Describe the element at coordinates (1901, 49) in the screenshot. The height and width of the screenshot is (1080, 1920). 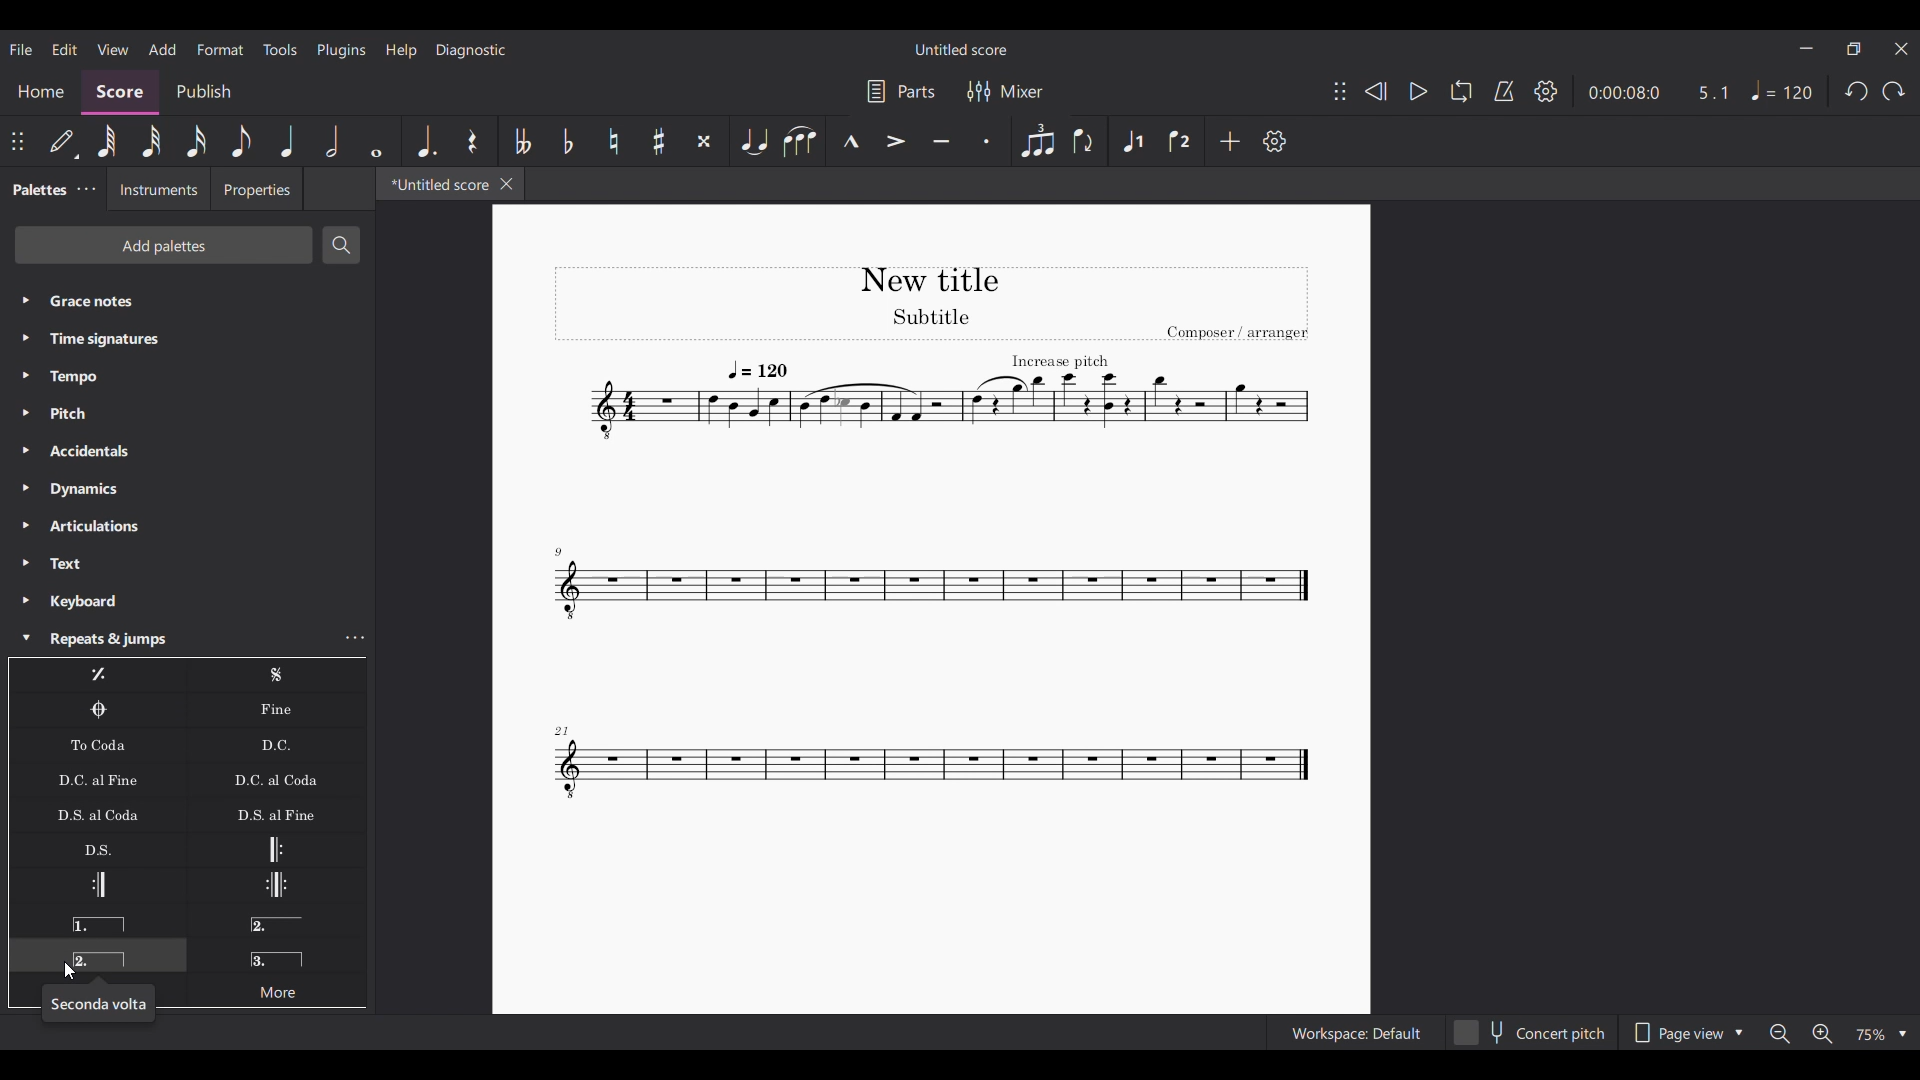
I see `Close interface` at that location.